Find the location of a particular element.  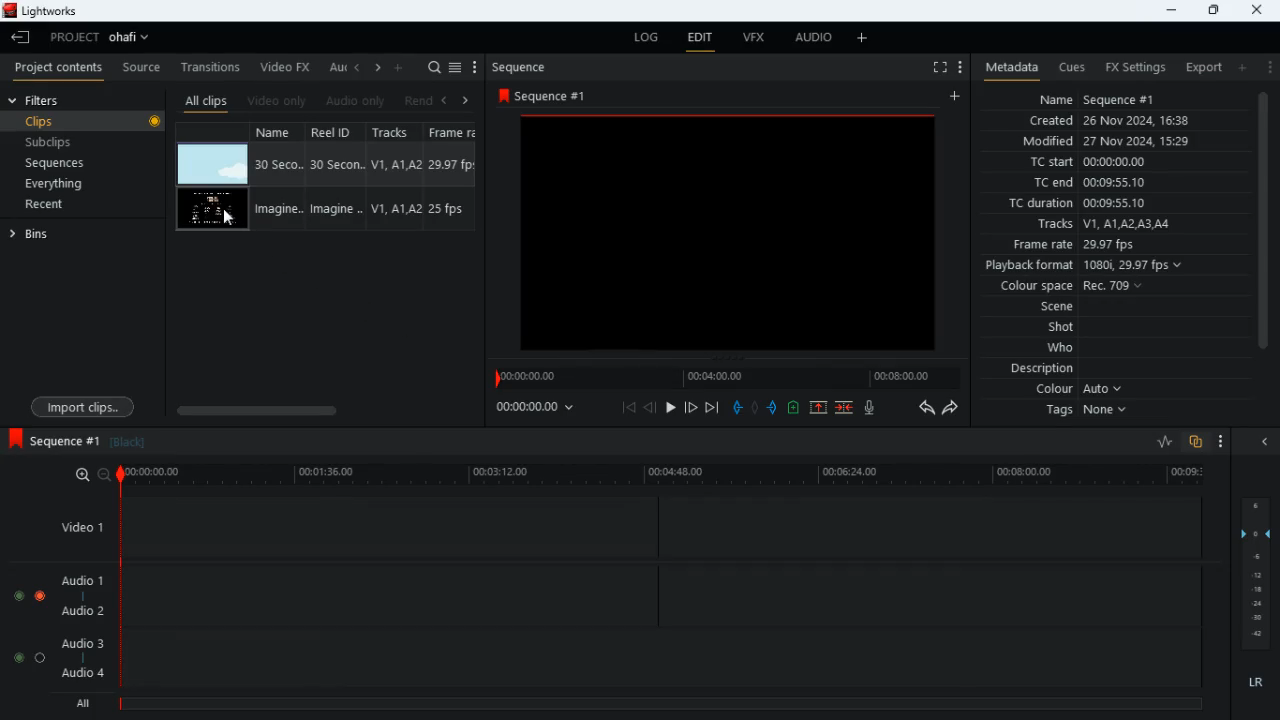

modified is located at coordinates (1119, 143).